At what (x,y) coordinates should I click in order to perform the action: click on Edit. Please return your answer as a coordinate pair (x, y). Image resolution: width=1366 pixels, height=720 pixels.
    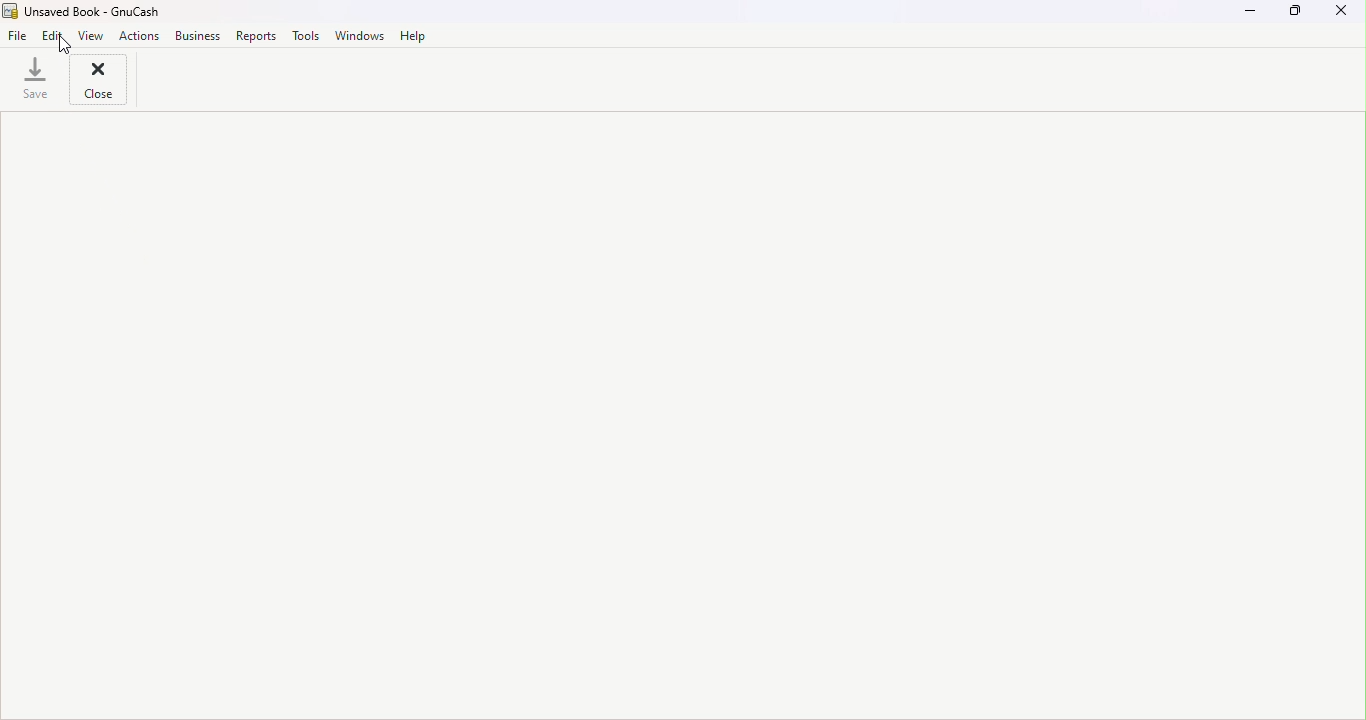
    Looking at the image, I should click on (53, 36).